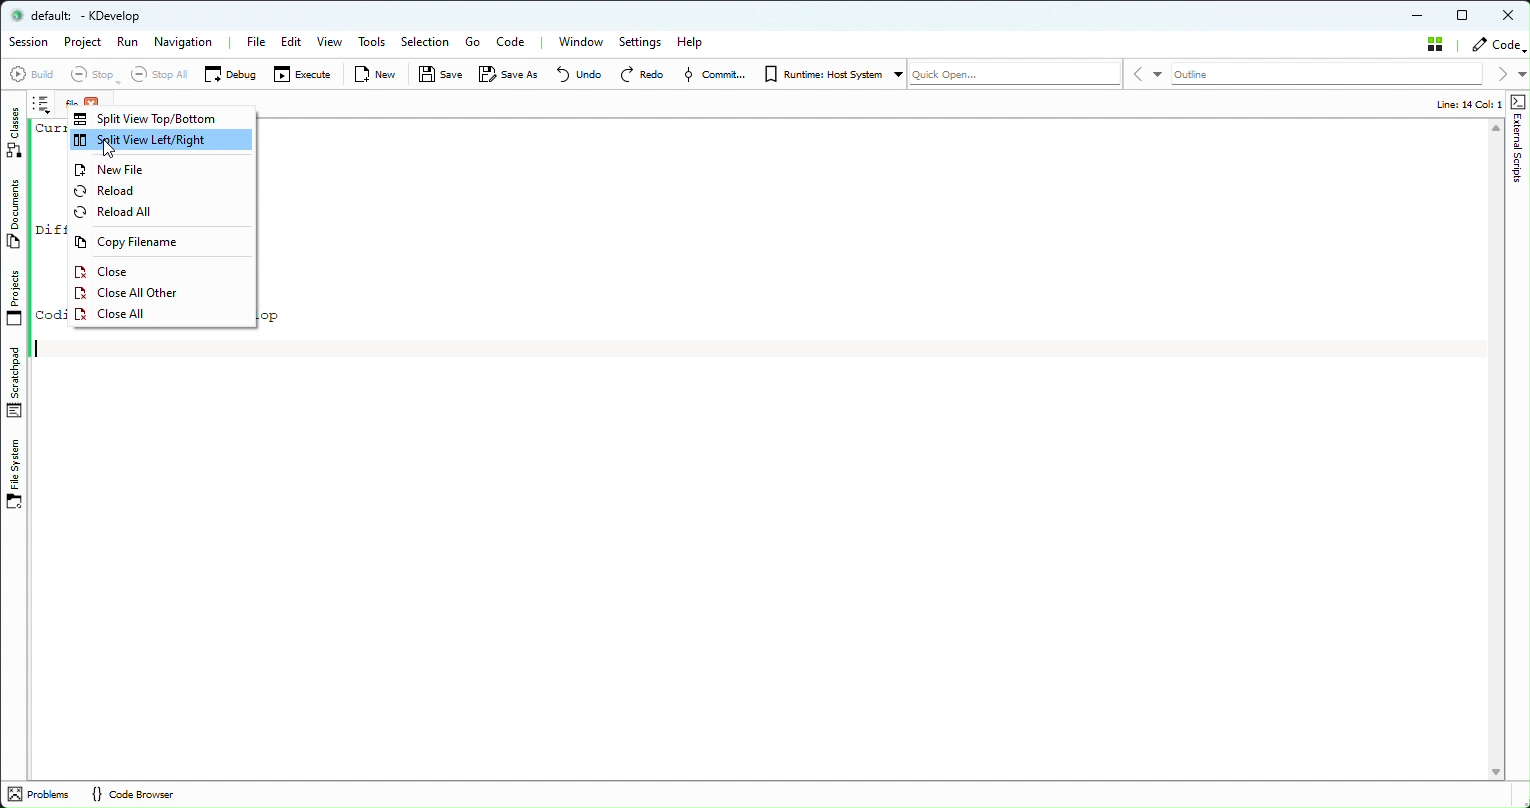 The image size is (1530, 808). Describe the element at coordinates (577, 42) in the screenshot. I see `Window` at that location.